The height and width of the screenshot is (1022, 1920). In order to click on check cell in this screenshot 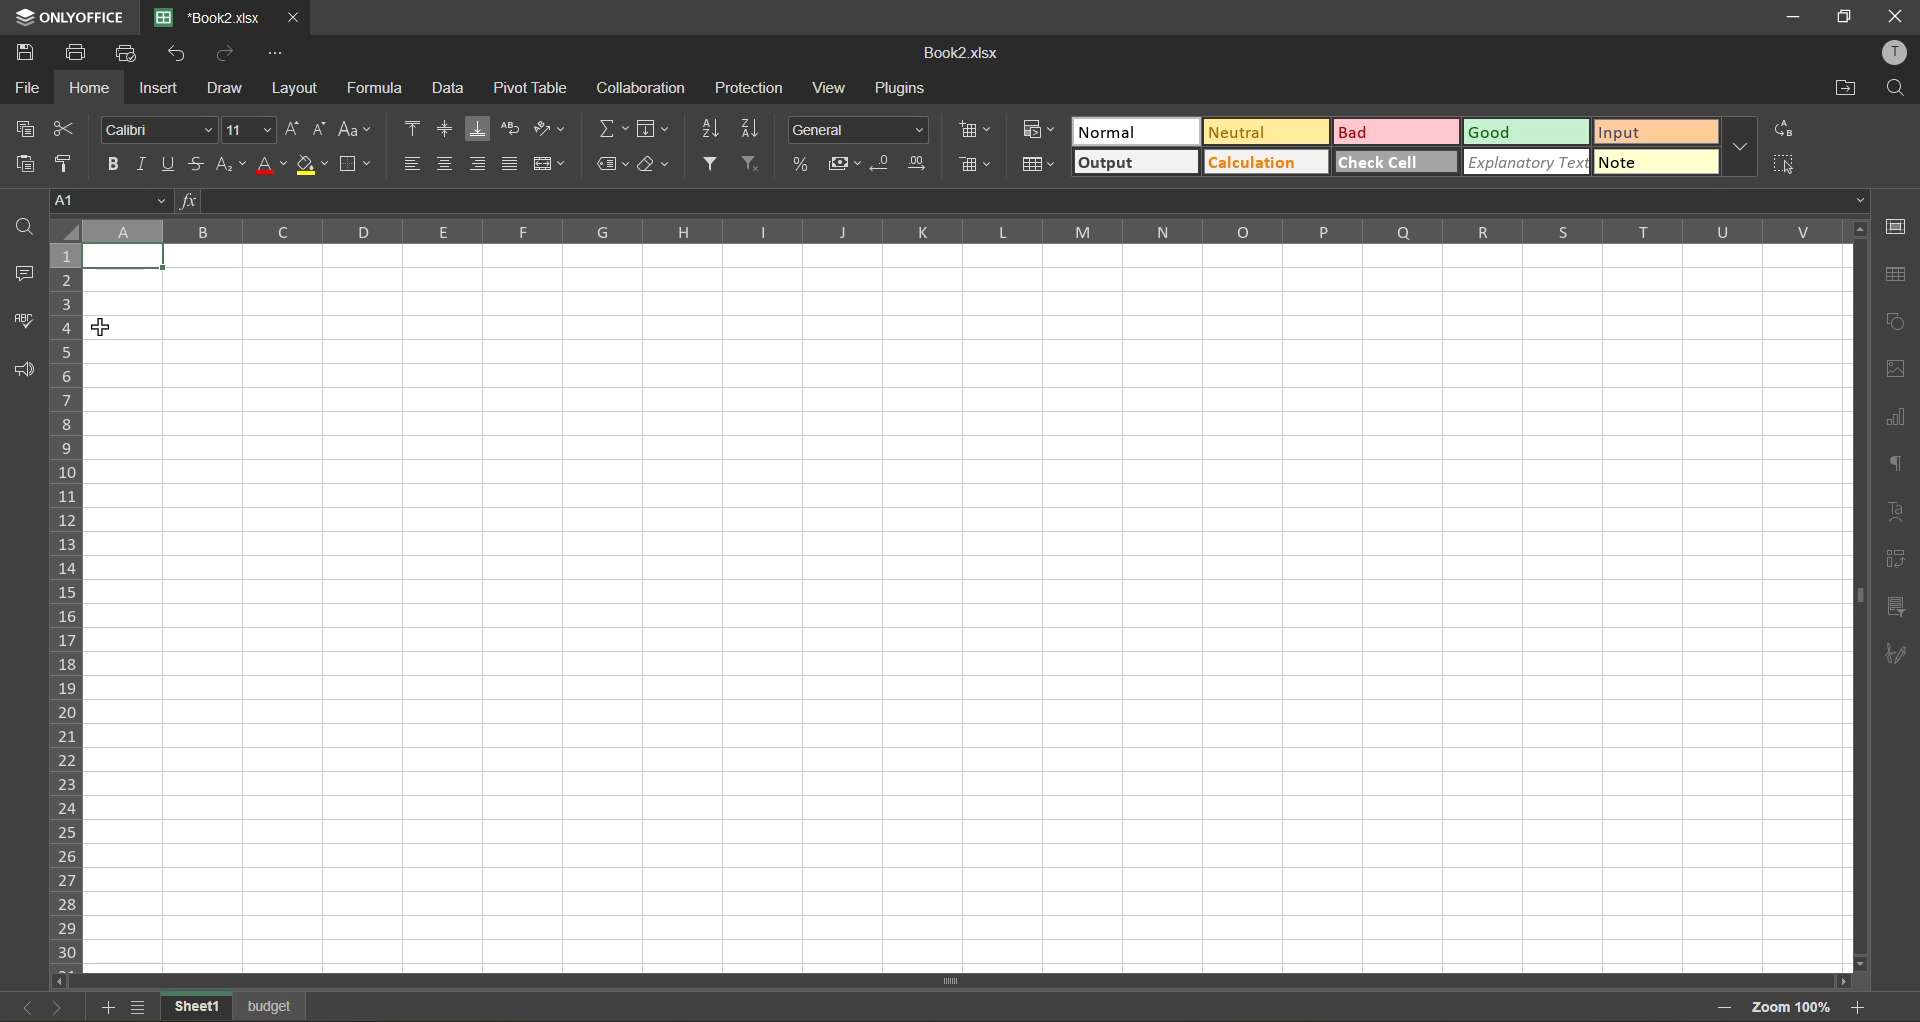, I will do `click(1397, 164)`.